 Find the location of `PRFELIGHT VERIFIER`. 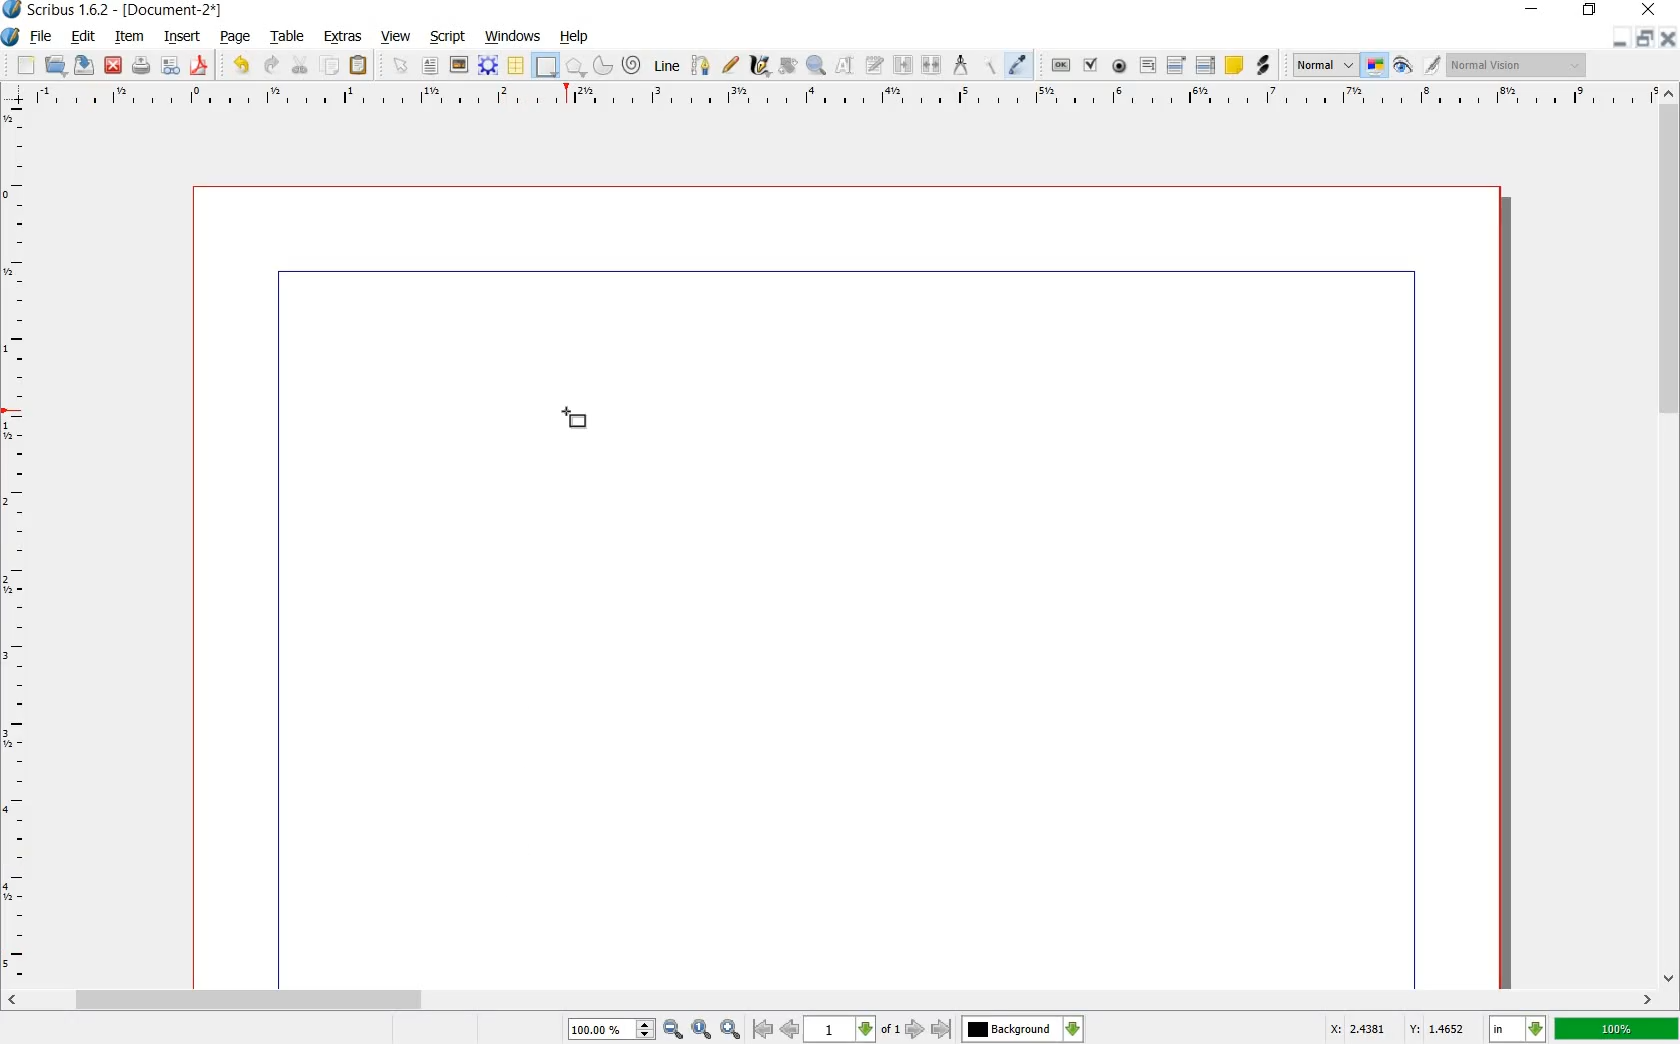

PRFELIGHT VERIFIER is located at coordinates (170, 67).